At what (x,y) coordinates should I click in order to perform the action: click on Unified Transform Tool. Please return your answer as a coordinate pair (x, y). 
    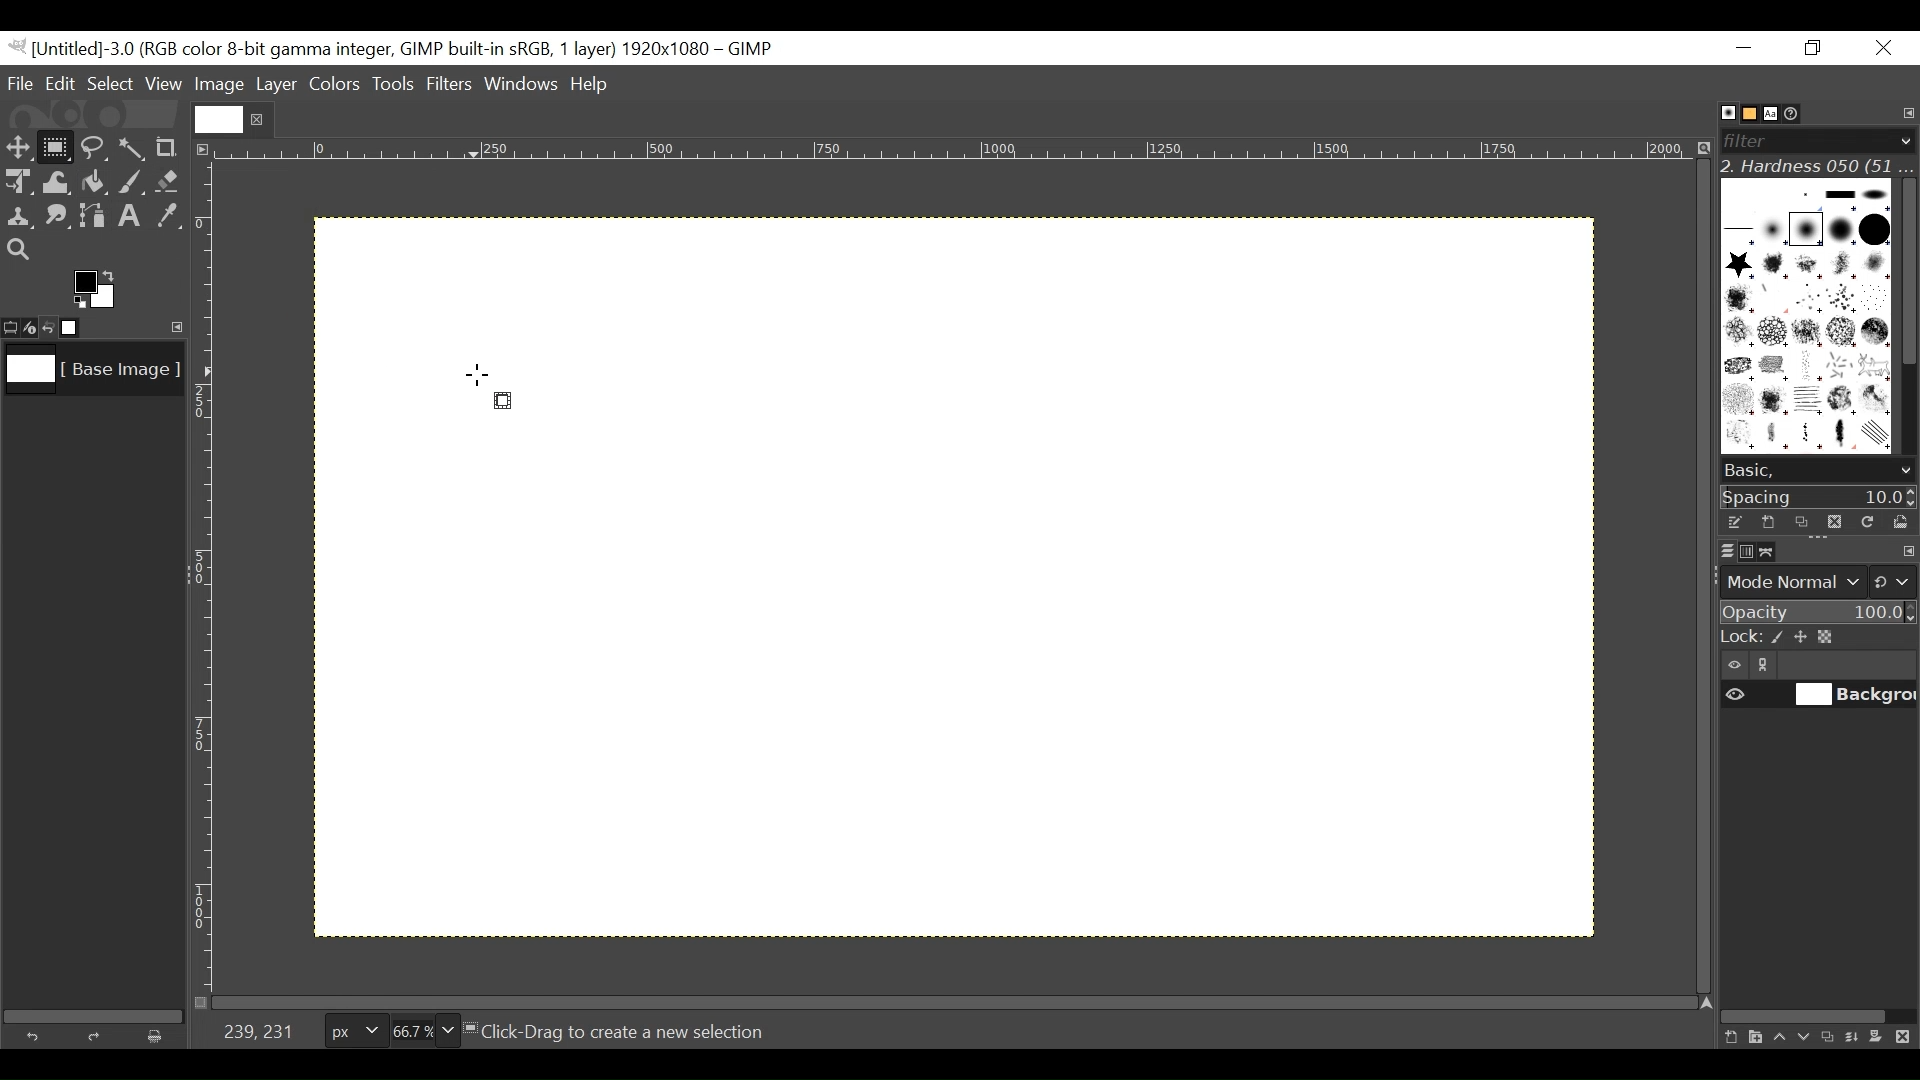
    Looking at the image, I should click on (17, 181).